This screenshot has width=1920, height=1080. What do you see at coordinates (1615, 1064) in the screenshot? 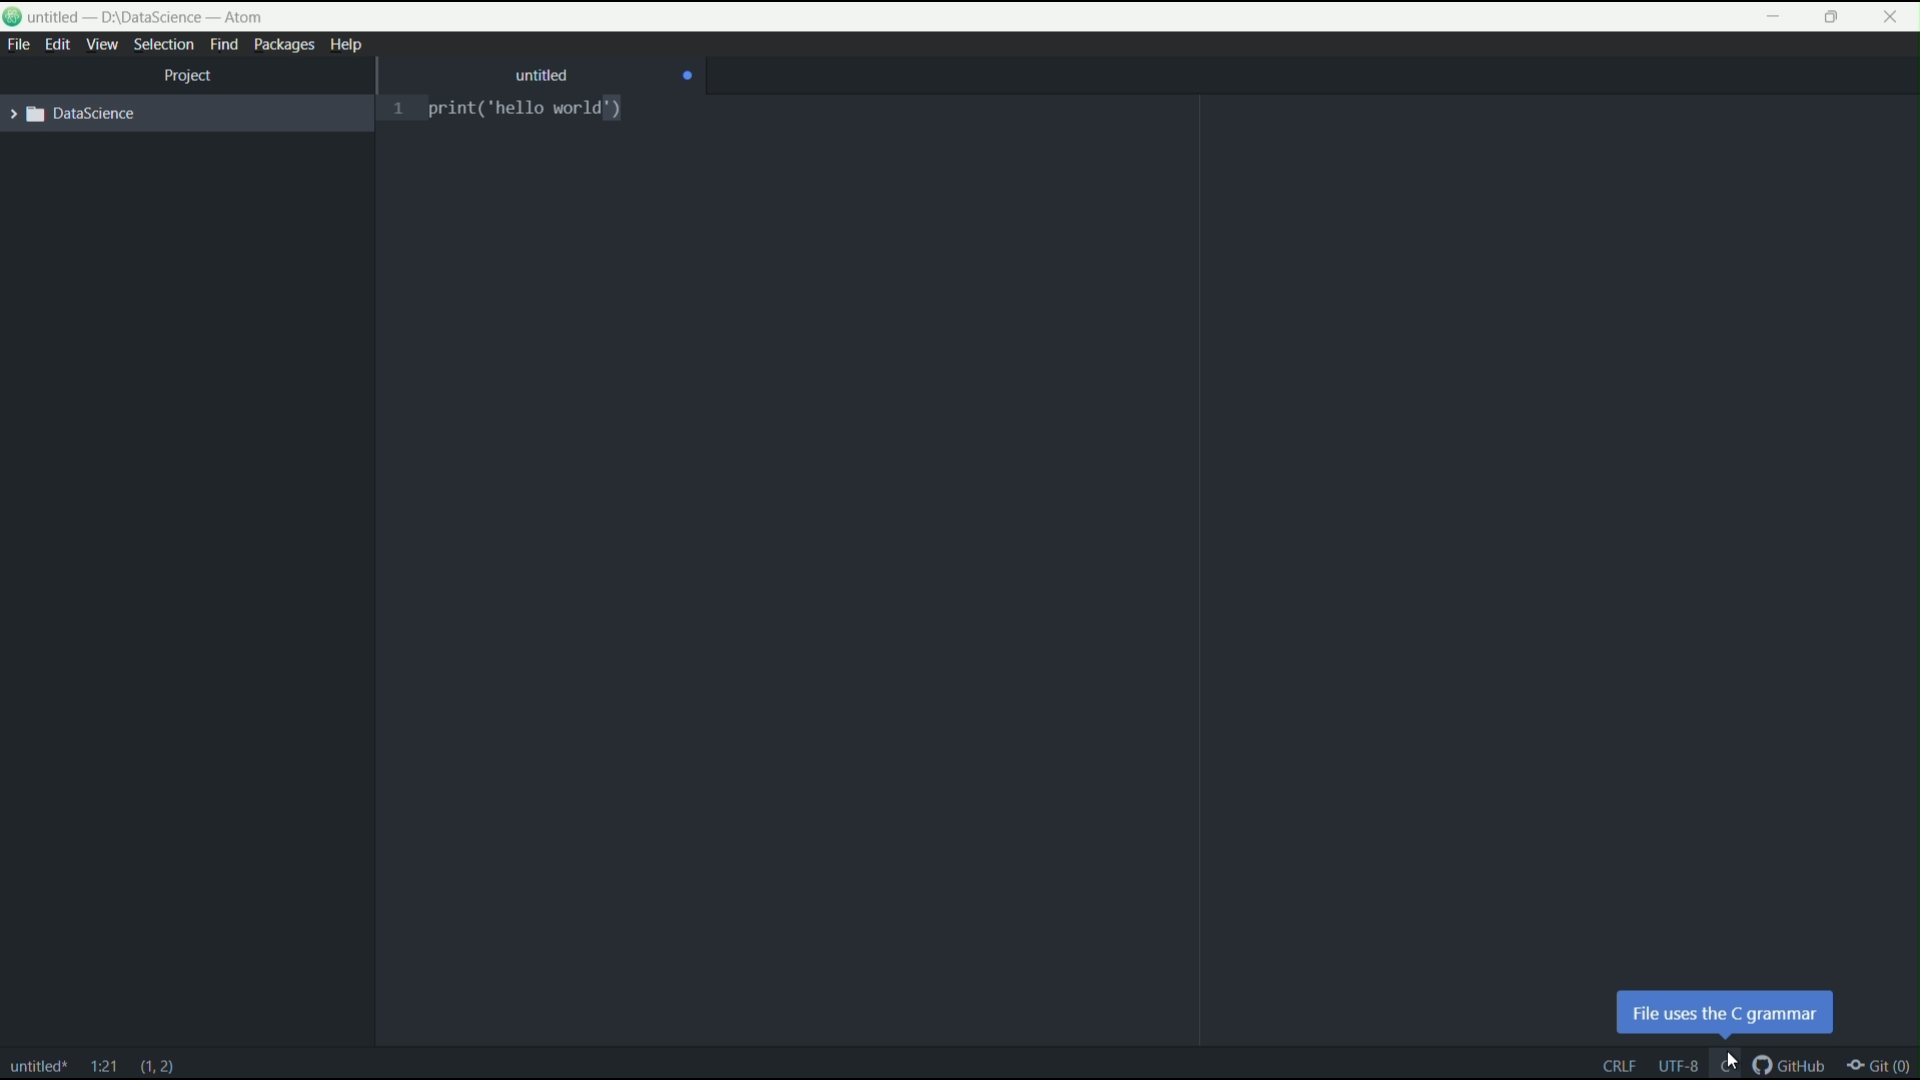
I see `end line of code sequence` at bounding box center [1615, 1064].